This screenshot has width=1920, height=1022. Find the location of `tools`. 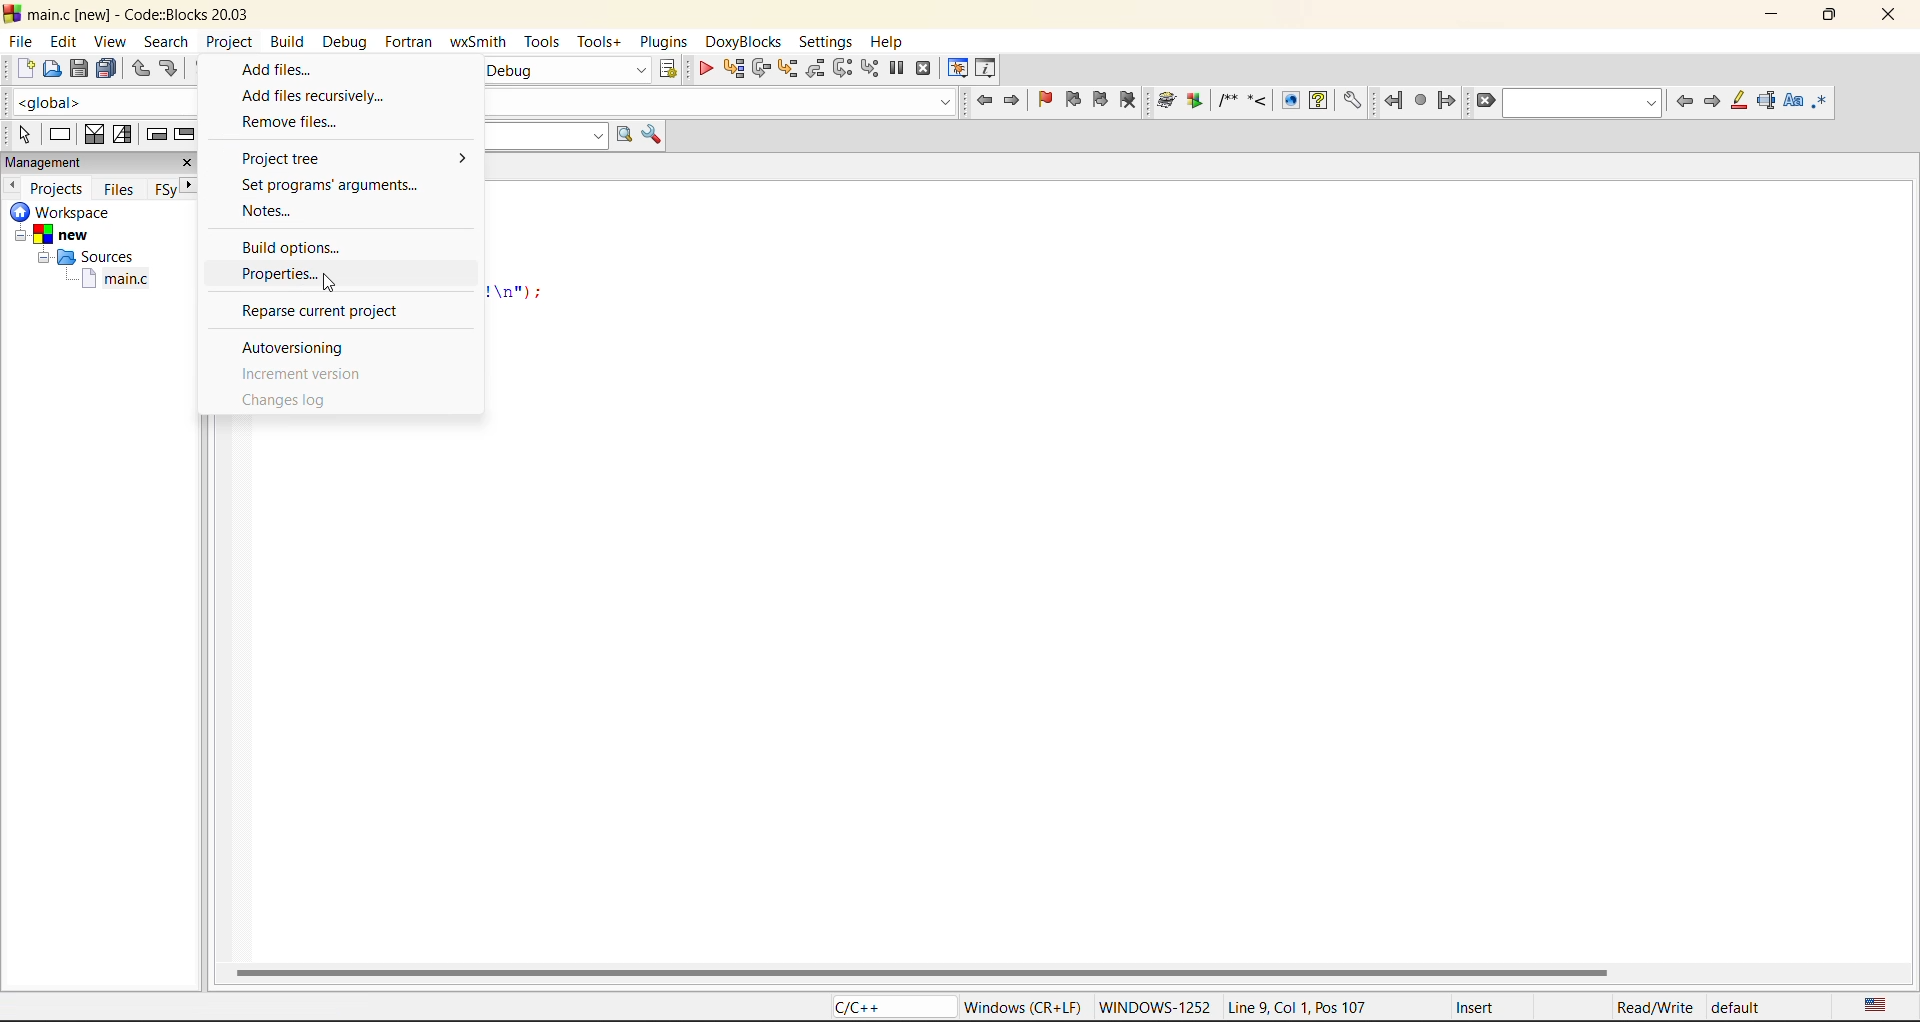

tools is located at coordinates (541, 43).